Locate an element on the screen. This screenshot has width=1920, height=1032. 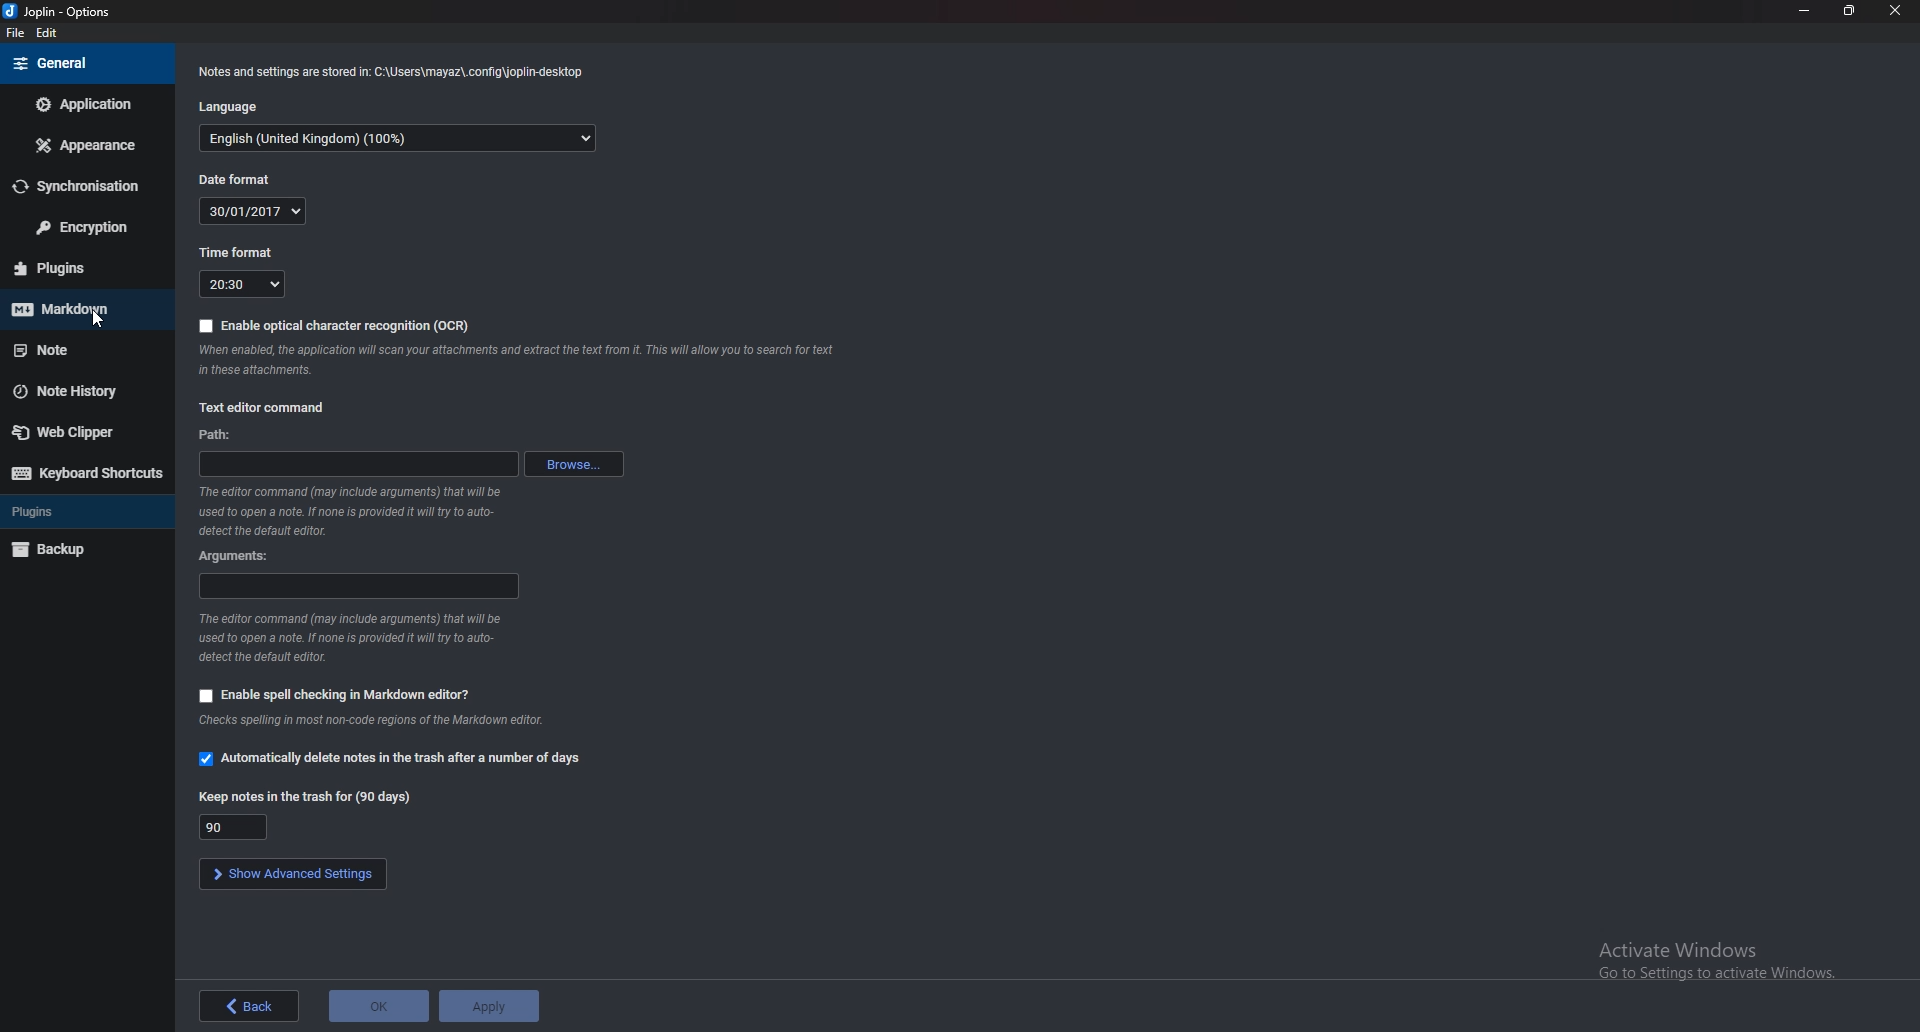
close is located at coordinates (1894, 13).